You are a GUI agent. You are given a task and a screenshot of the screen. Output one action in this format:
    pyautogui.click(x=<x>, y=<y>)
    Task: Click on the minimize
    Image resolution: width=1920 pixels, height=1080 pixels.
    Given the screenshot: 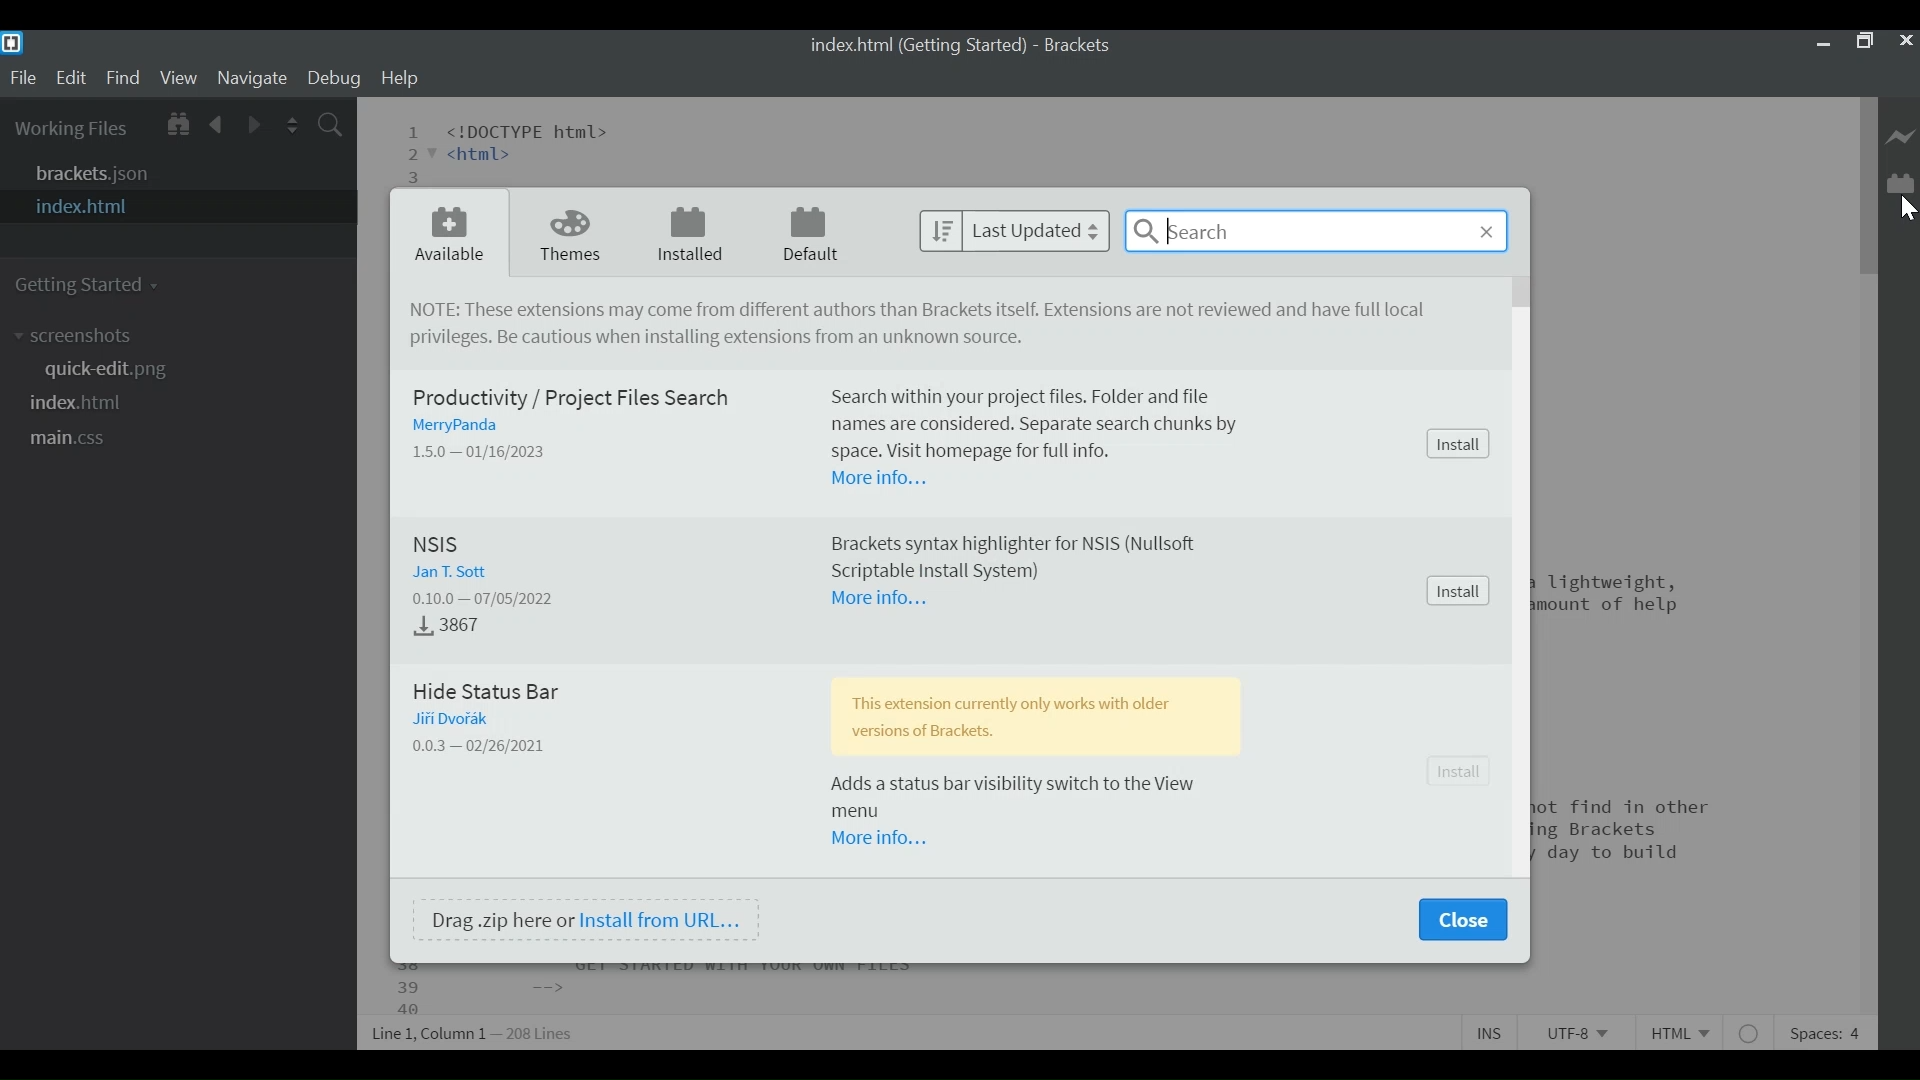 What is the action you would take?
    pyautogui.click(x=1822, y=44)
    